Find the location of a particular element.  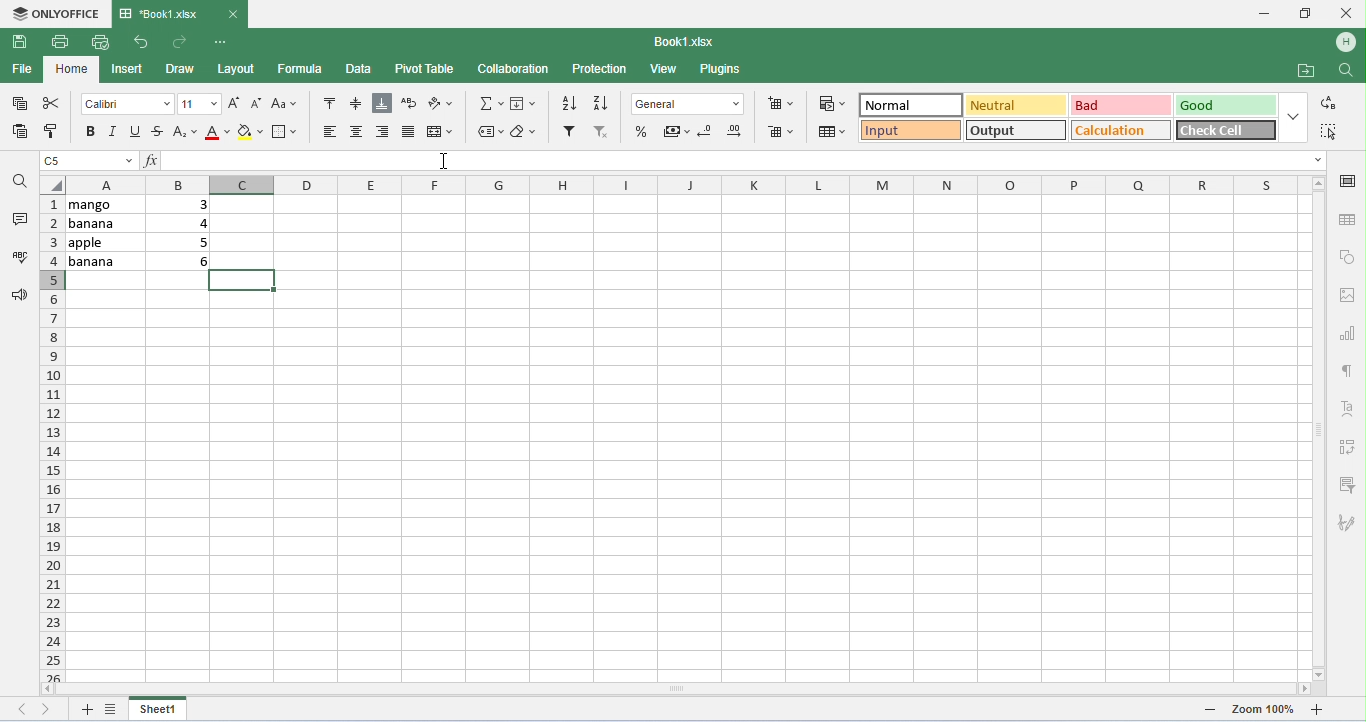

quick print is located at coordinates (98, 42).